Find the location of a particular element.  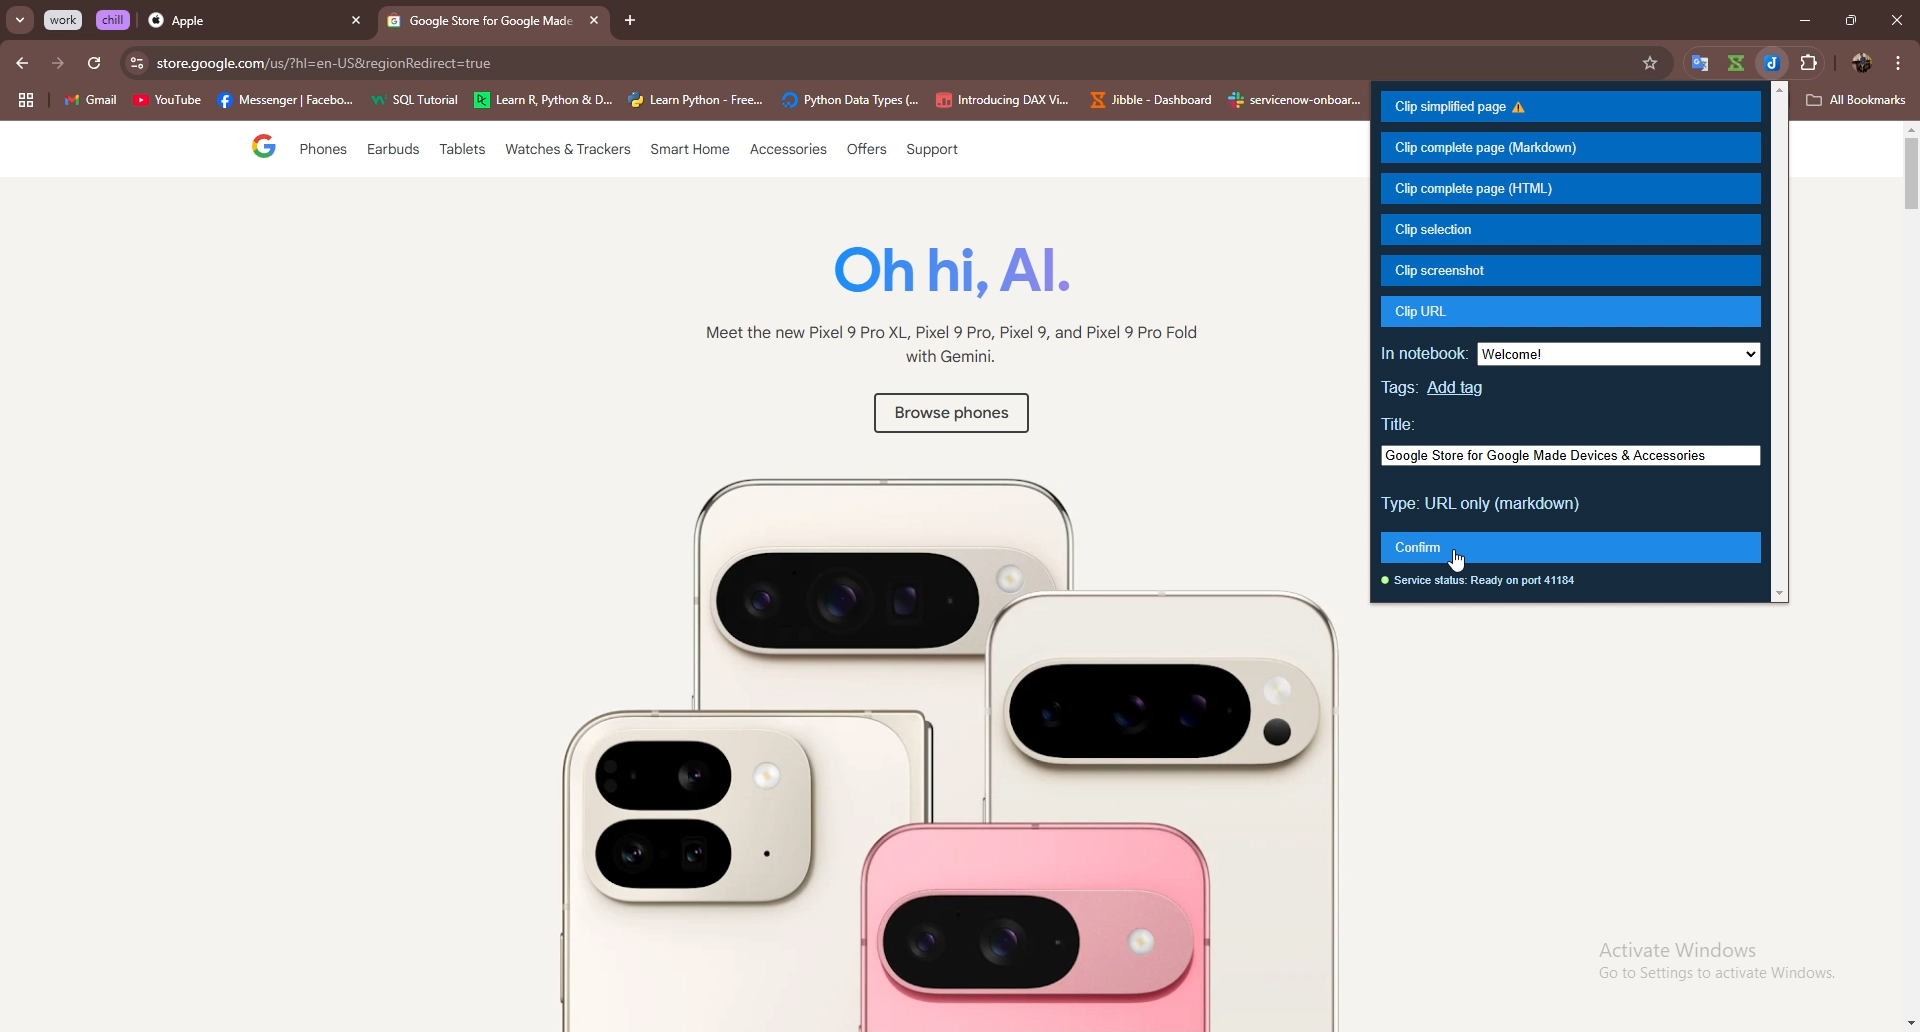

scroll bar is located at coordinates (1908, 578).